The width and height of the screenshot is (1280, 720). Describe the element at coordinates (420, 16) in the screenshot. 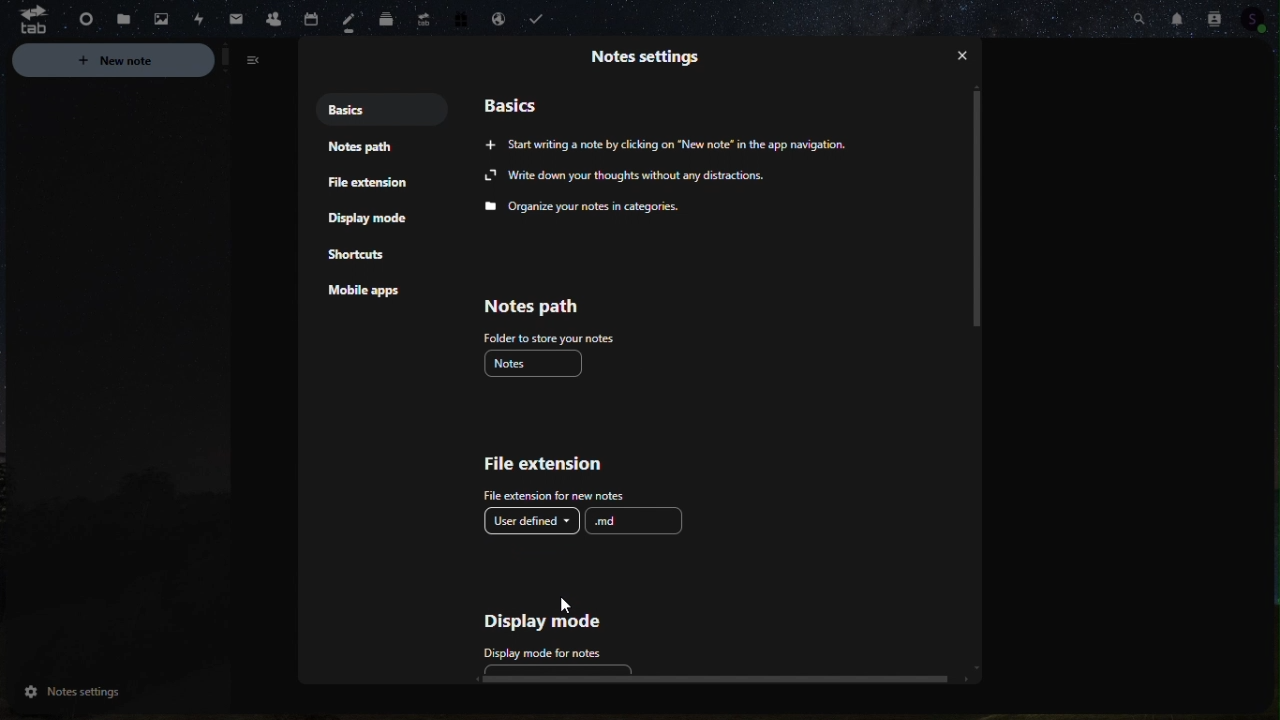

I see `upgrade` at that location.